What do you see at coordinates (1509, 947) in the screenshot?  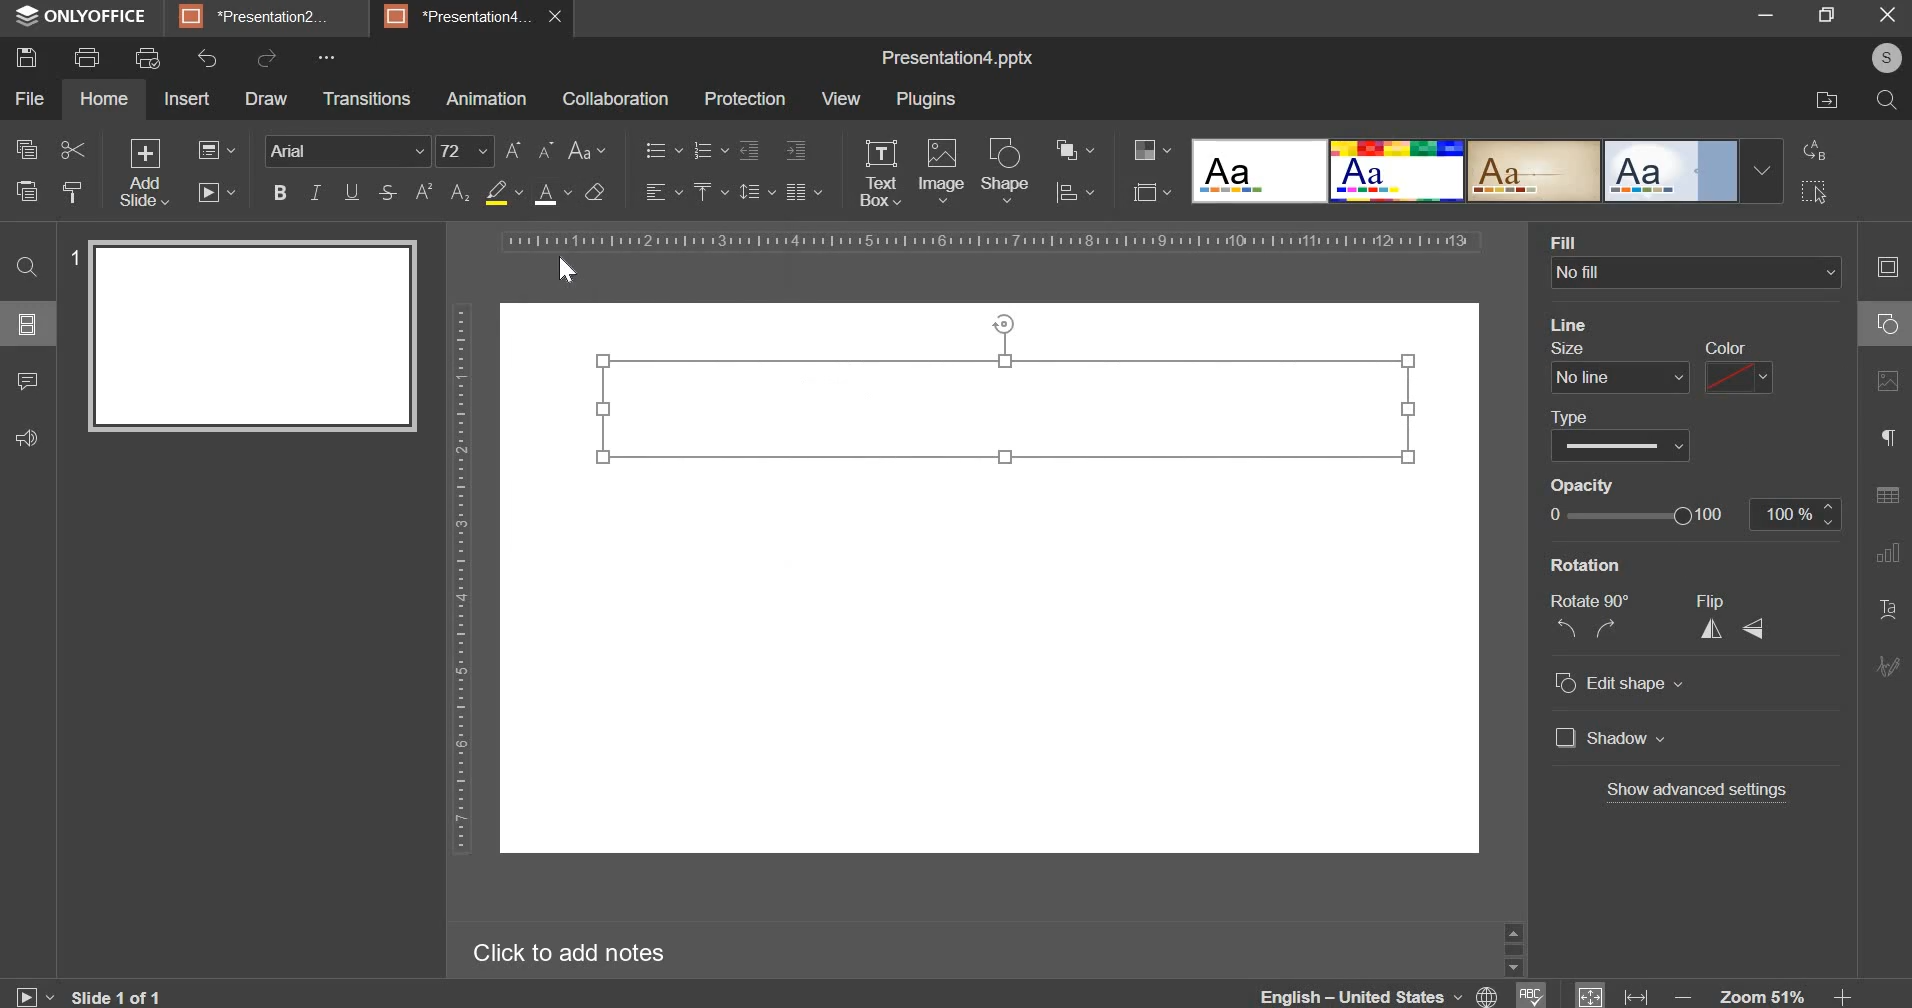 I see `scroll bar` at bounding box center [1509, 947].